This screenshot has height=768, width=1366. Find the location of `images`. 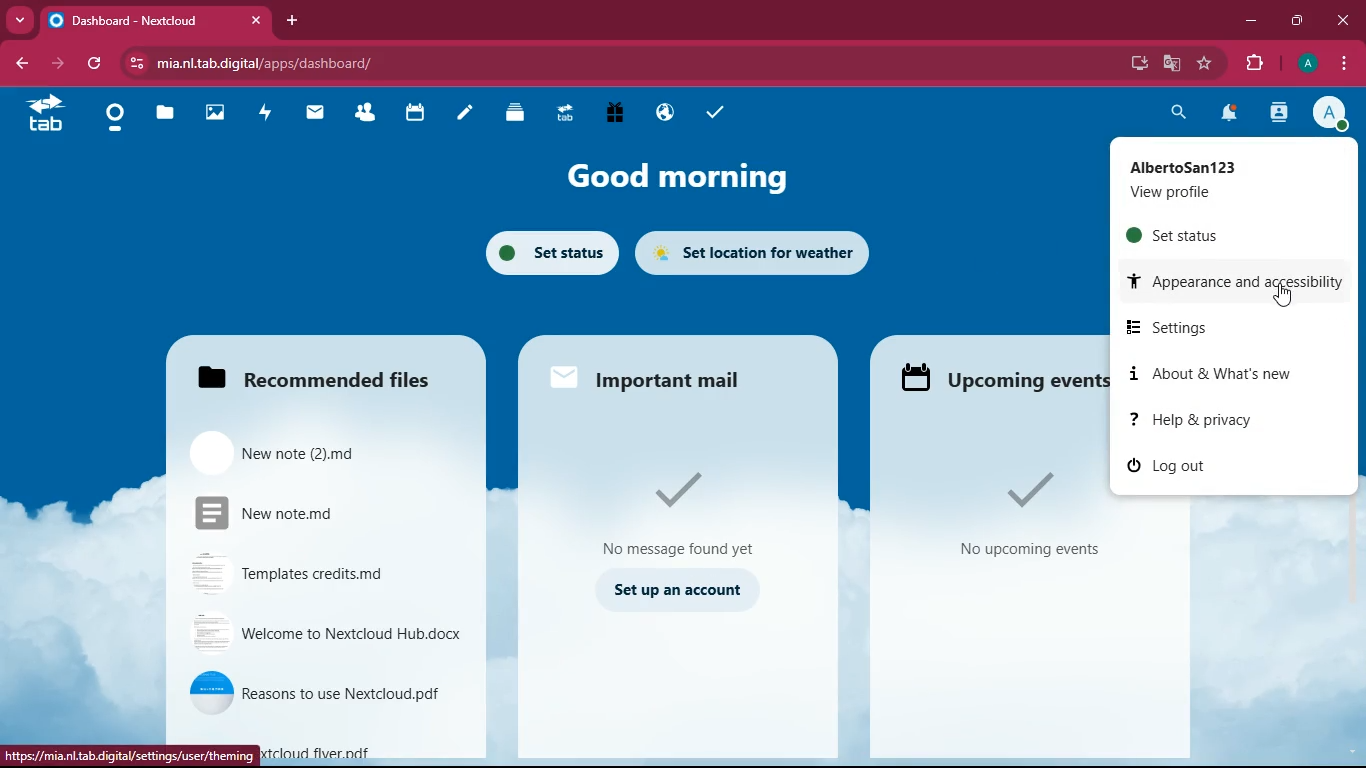

images is located at coordinates (213, 113).